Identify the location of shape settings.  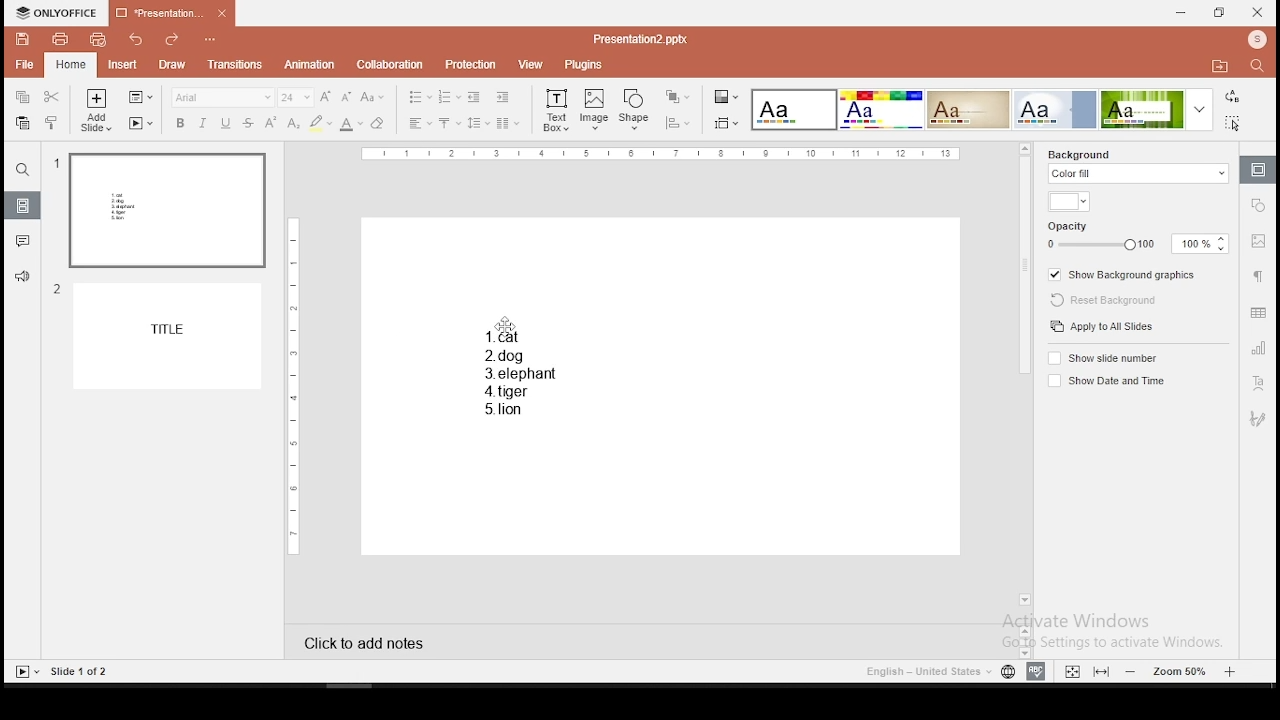
(1256, 204).